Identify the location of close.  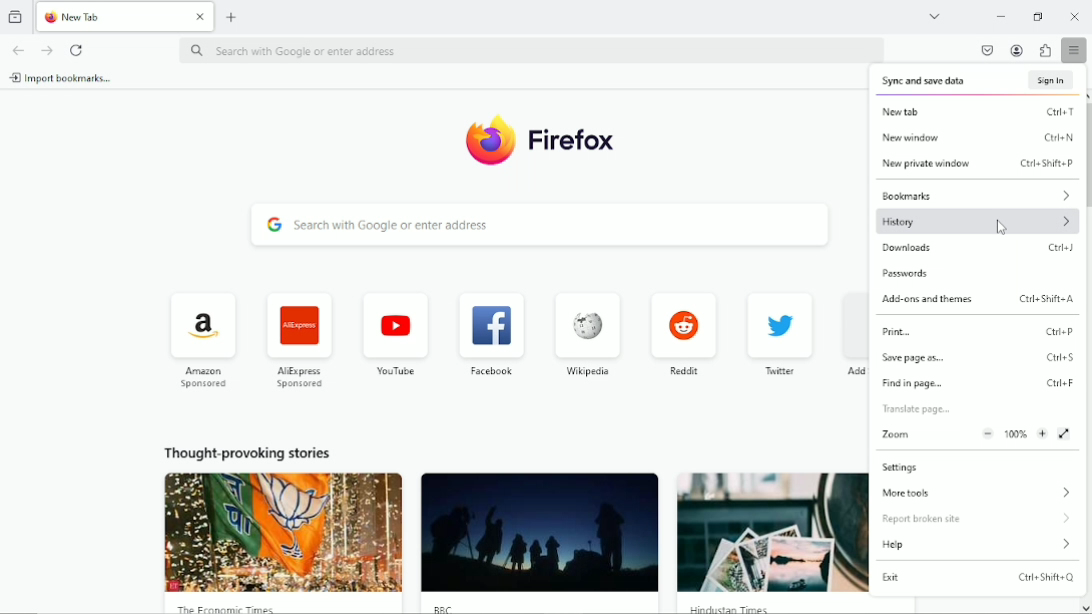
(200, 19).